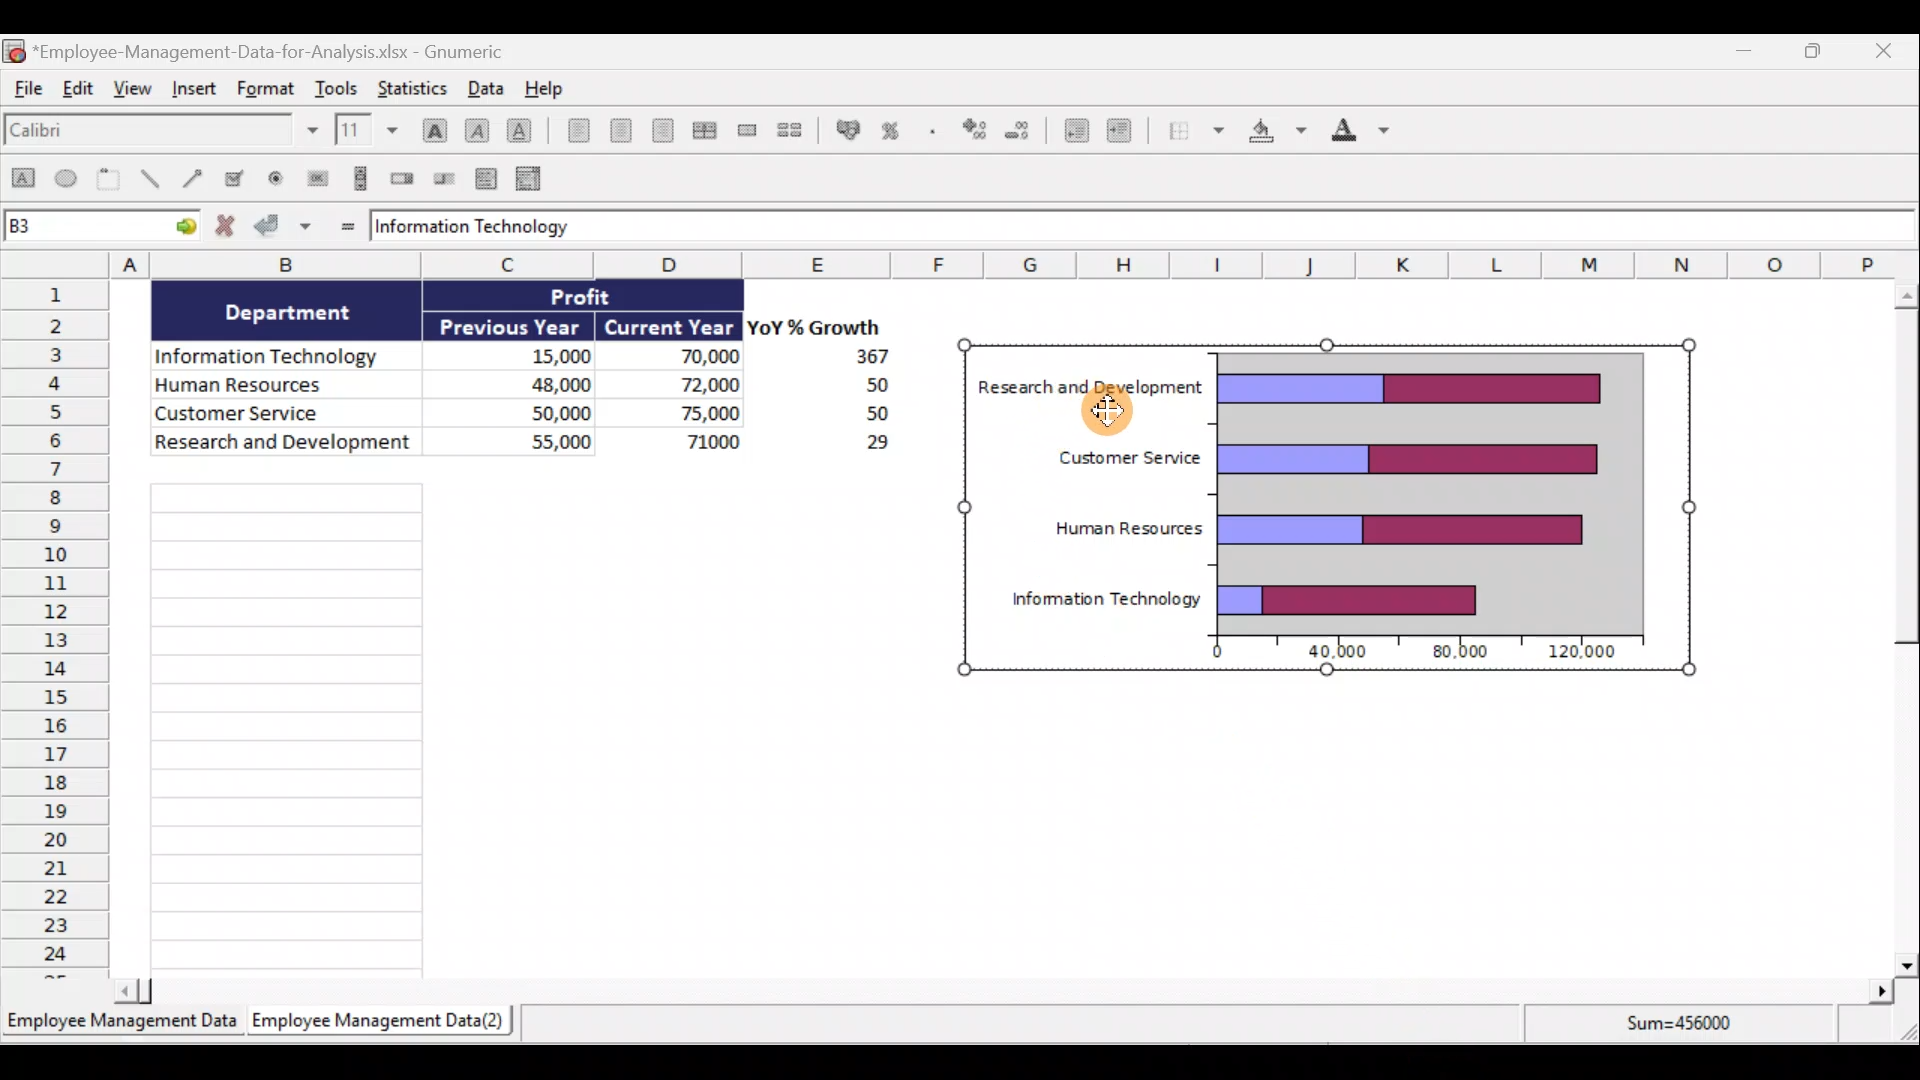 Image resolution: width=1920 pixels, height=1080 pixels. What do you see at coordinates (936, 133) in the screenshot?
I see `Include a thousands separator` at bounding box center [936, 133].